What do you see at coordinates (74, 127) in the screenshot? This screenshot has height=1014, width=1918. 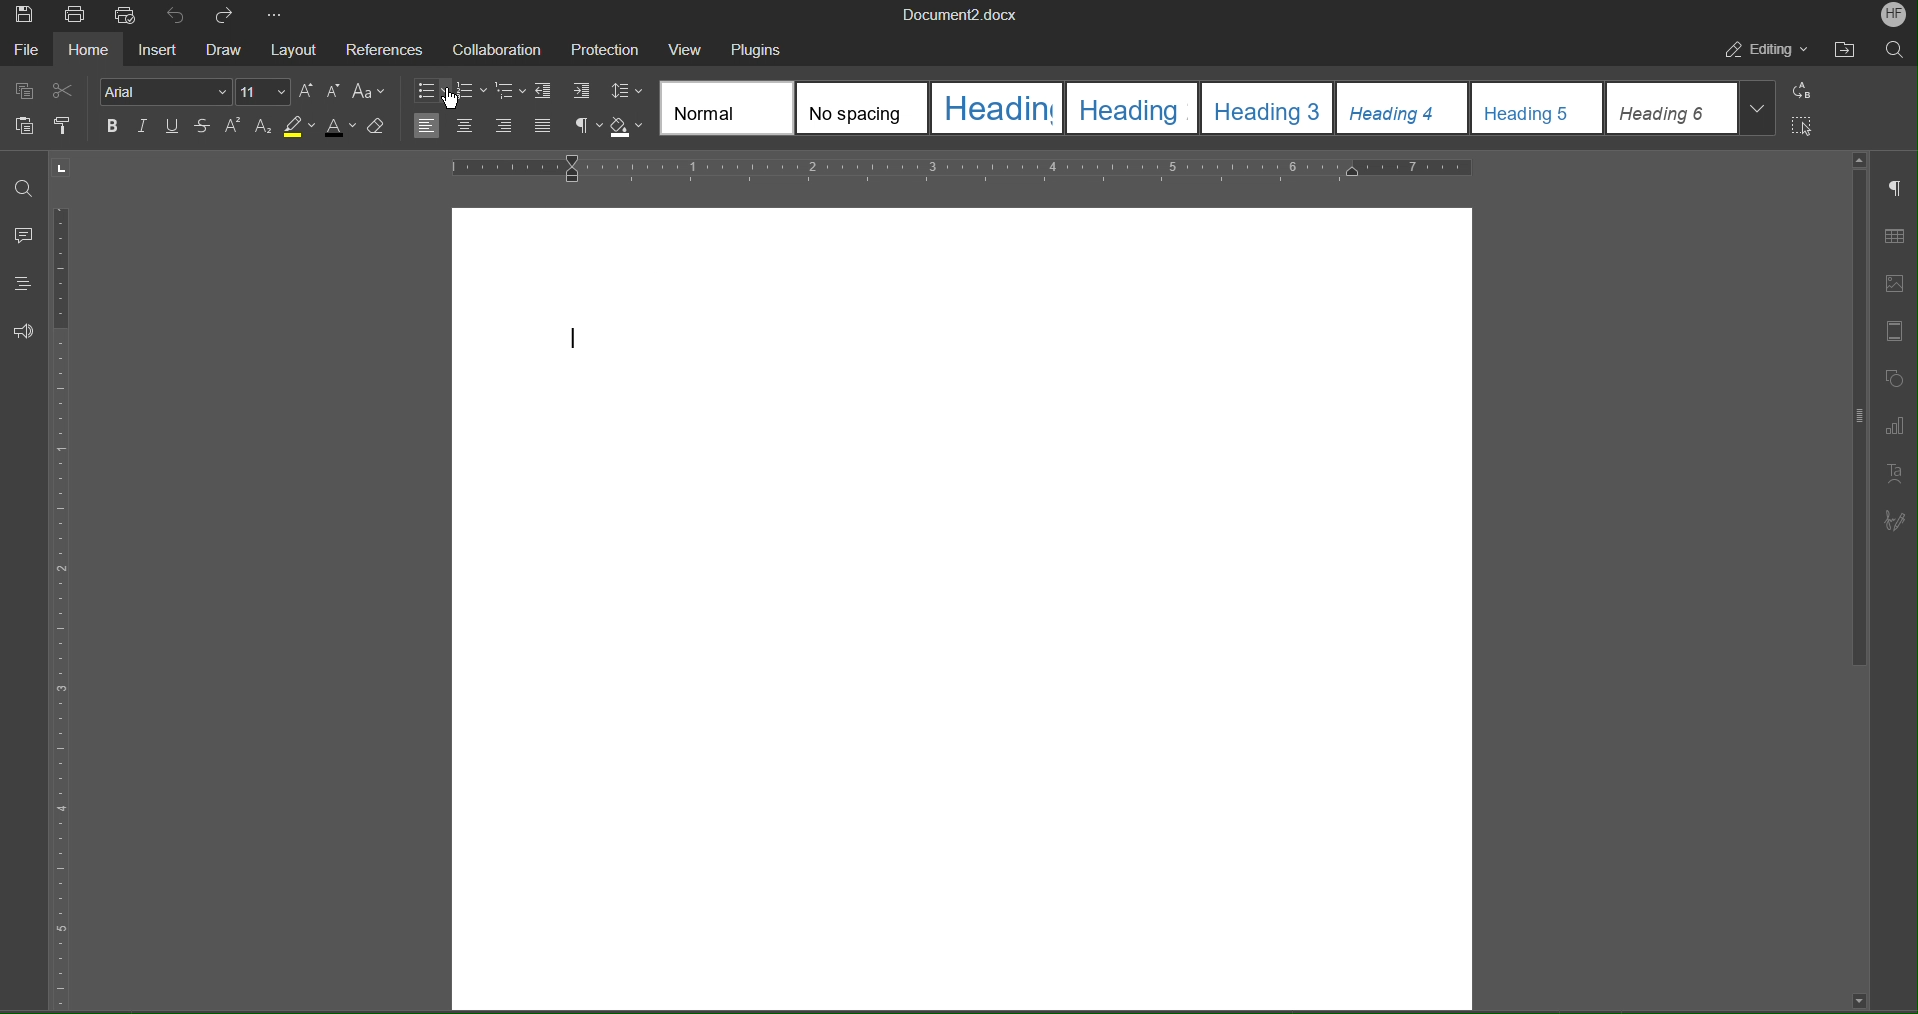 I see `Copy Style` at bounding box center [74, 127].